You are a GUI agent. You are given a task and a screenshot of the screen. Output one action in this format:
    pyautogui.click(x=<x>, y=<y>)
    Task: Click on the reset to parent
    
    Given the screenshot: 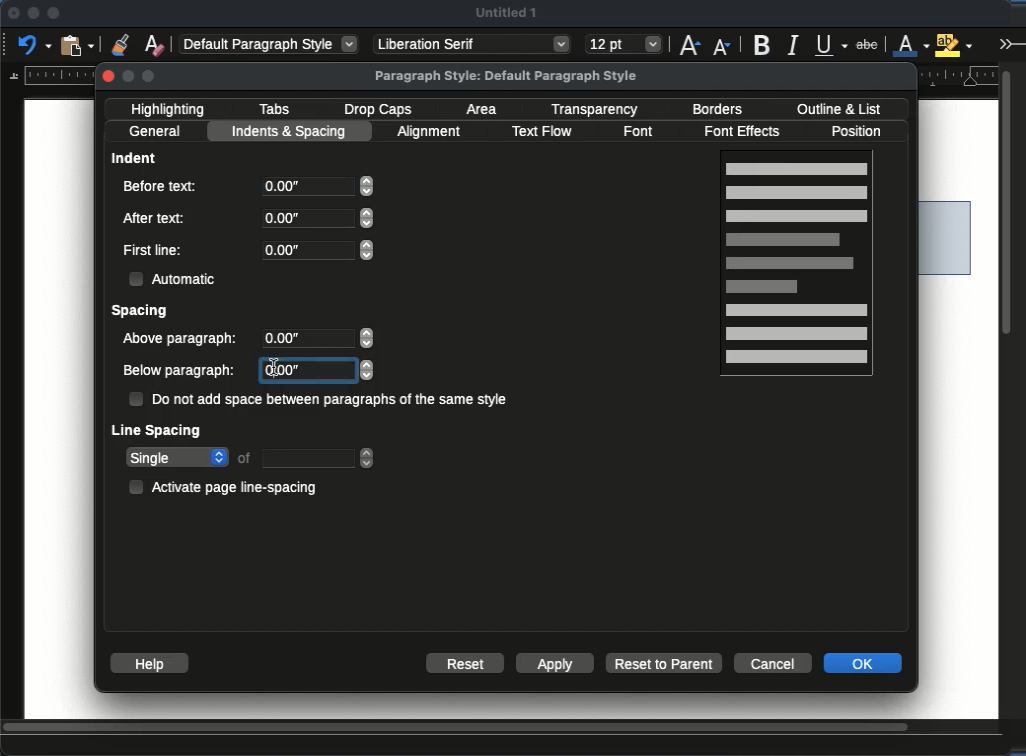 What is the action you would take?
    pyautogui.click(x=665, y=663)
    